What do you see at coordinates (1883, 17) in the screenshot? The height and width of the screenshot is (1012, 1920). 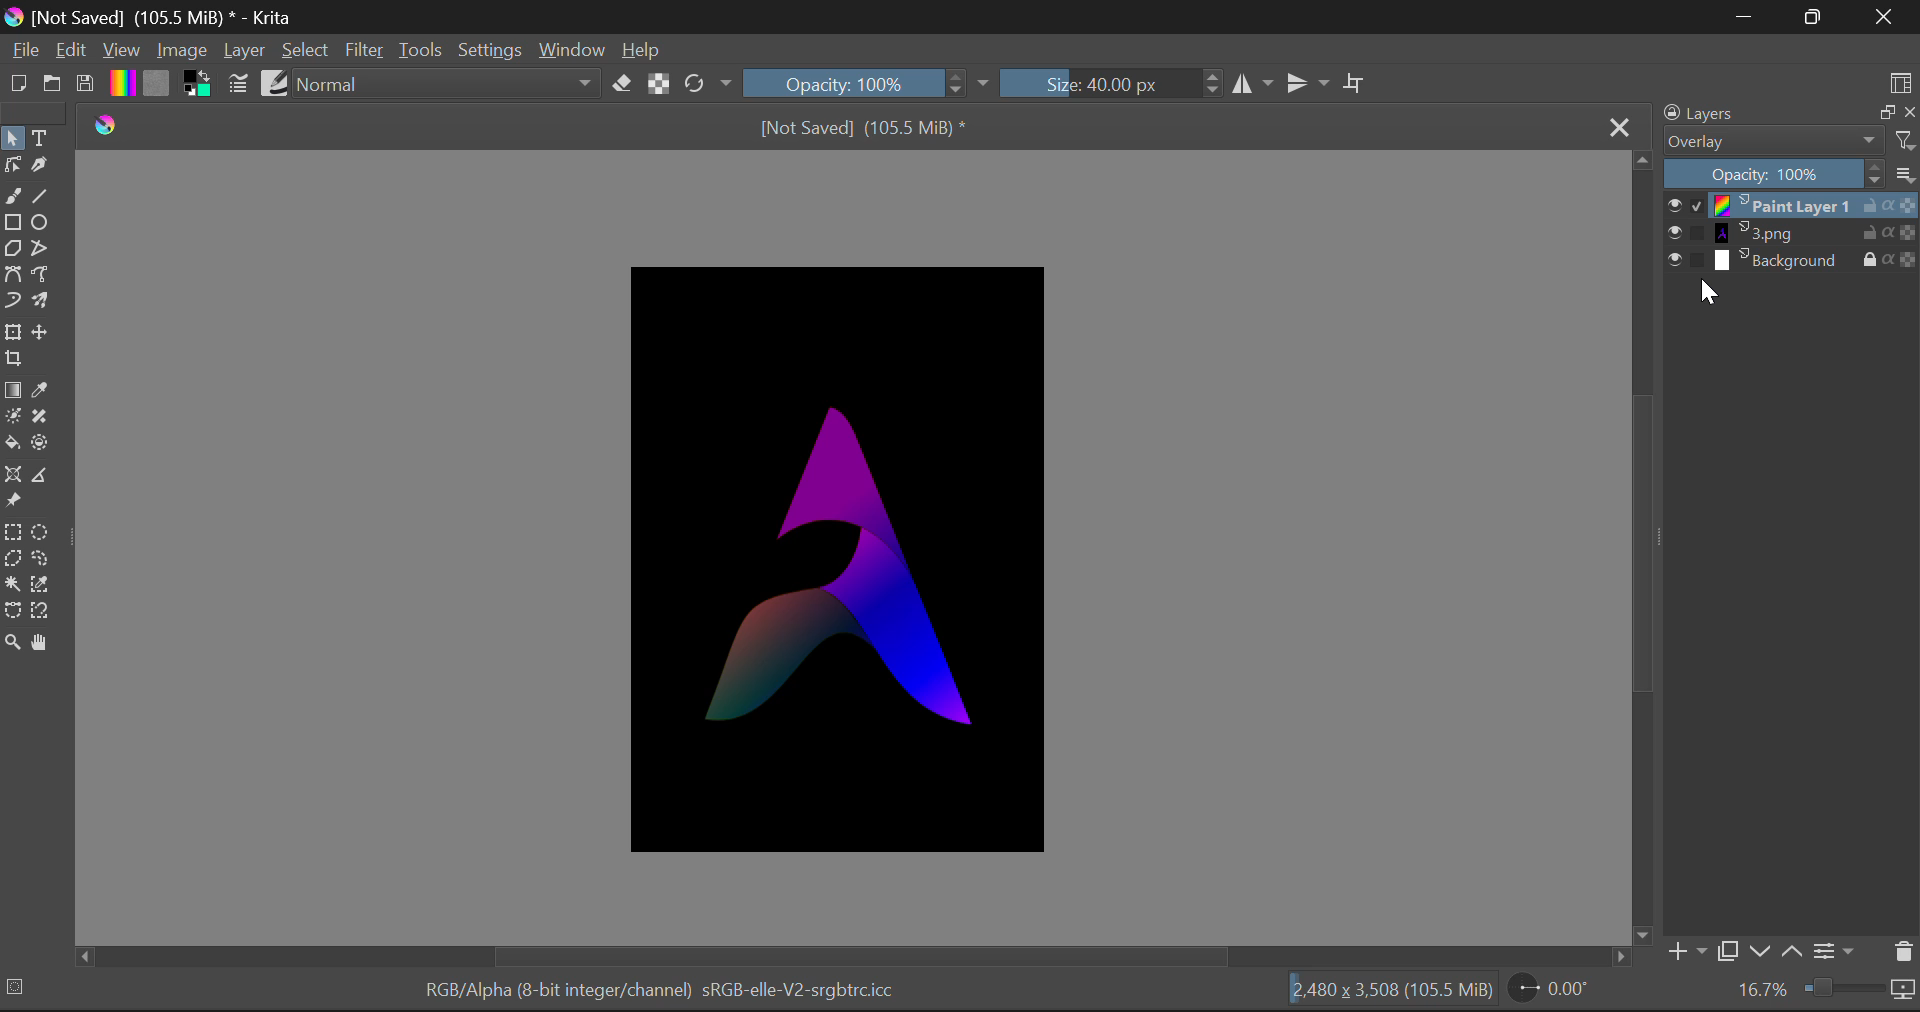 I see `Close` at bounding box center [1883, 17].